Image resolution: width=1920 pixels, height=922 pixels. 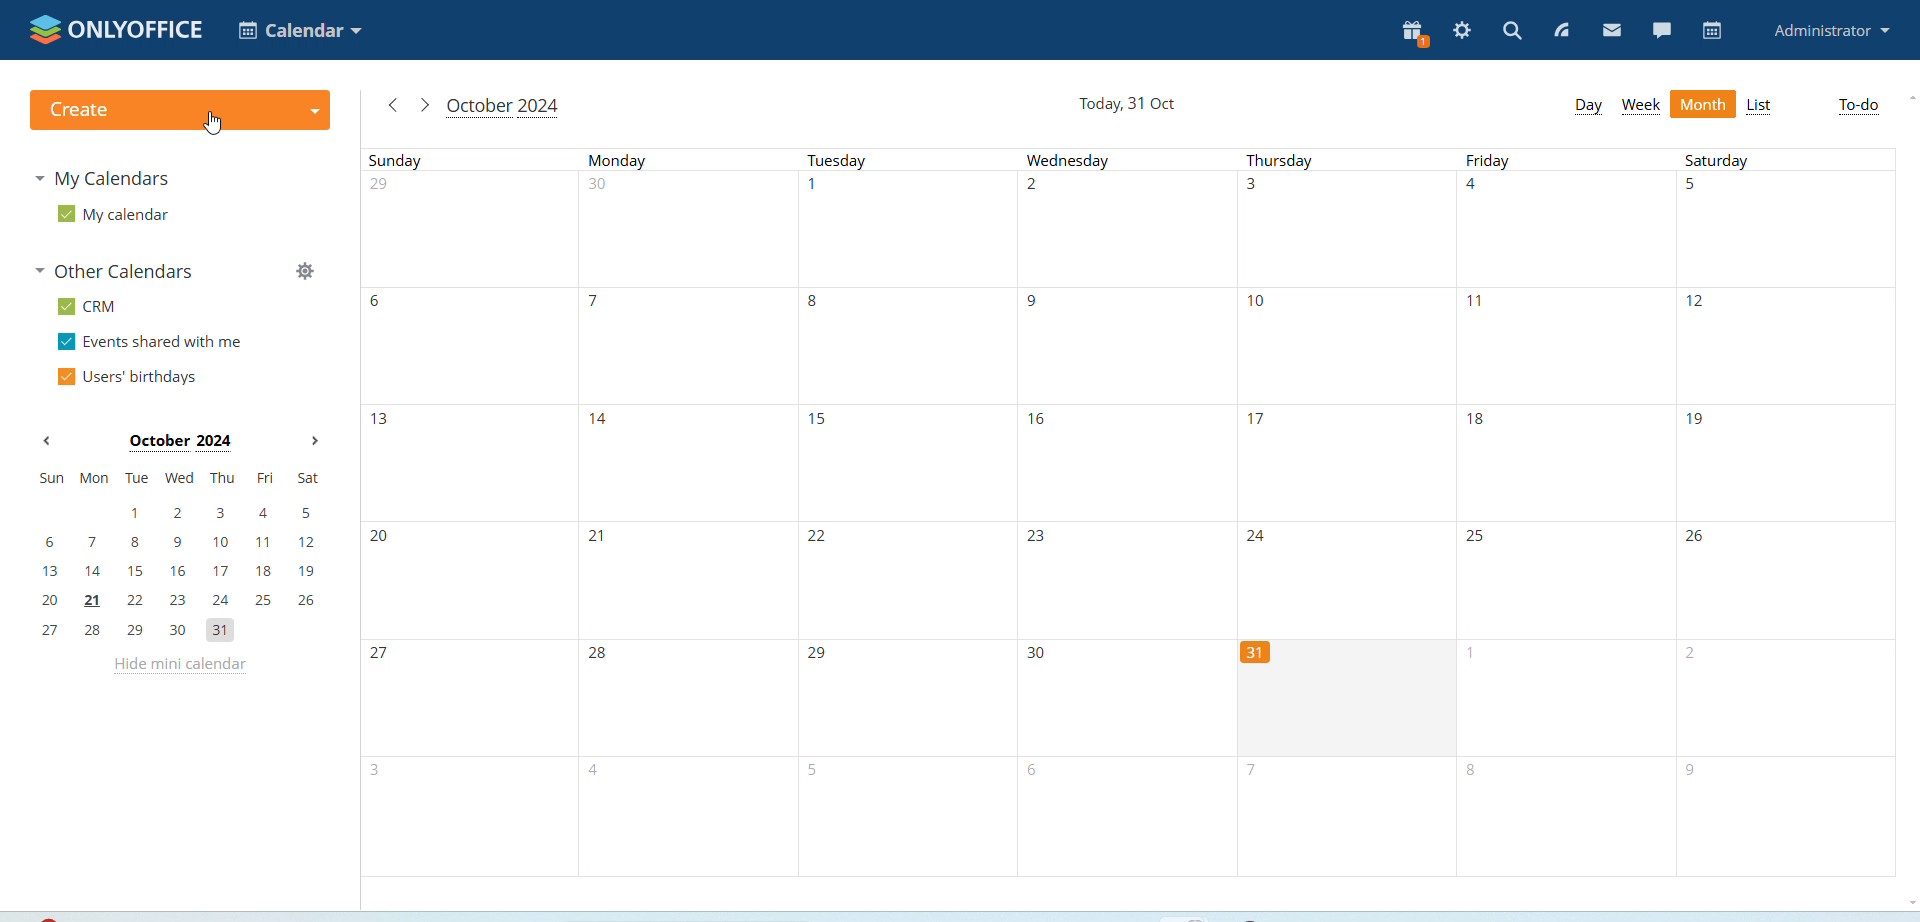 What do you see at coordinates (129, 377) in the screenshot?
I see `users' birthdays` at bounding box center [129, 377].